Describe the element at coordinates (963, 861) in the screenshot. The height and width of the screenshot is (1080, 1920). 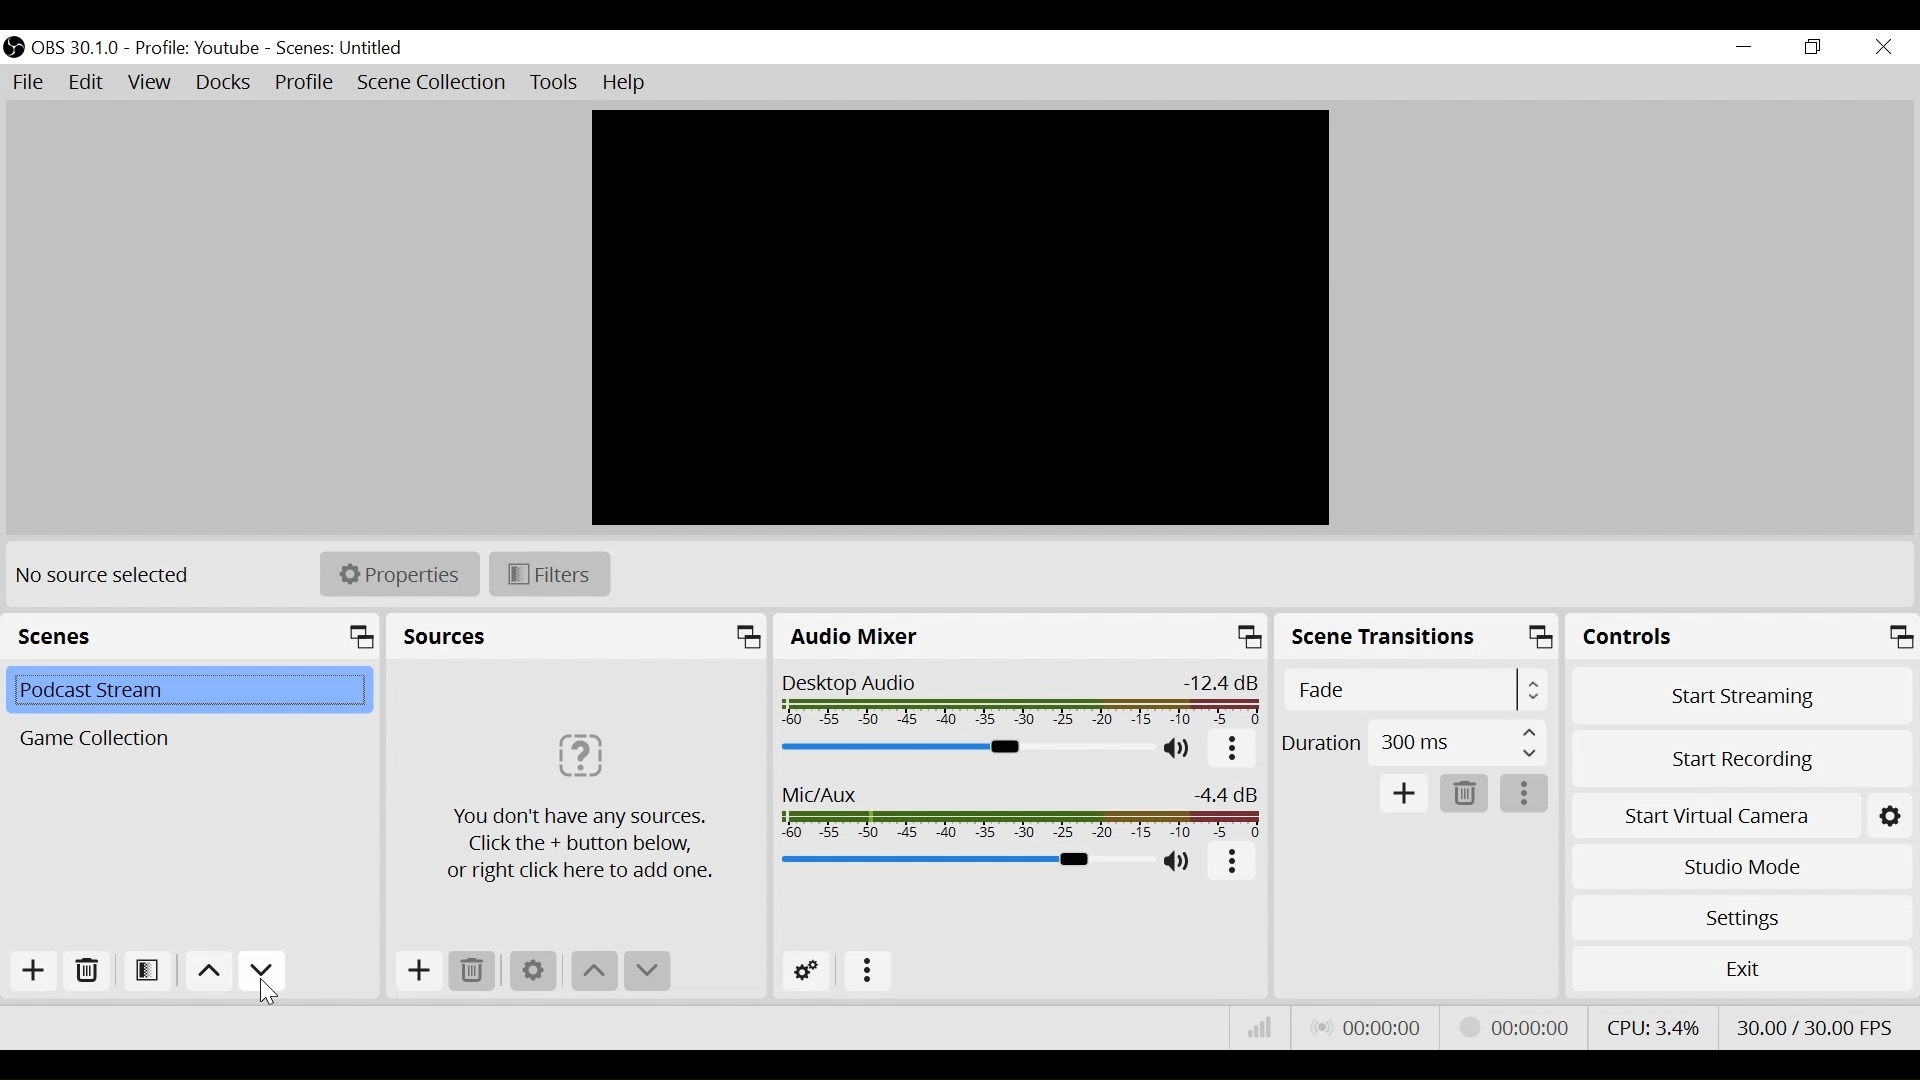
I see `Mic/Aux` at that location.